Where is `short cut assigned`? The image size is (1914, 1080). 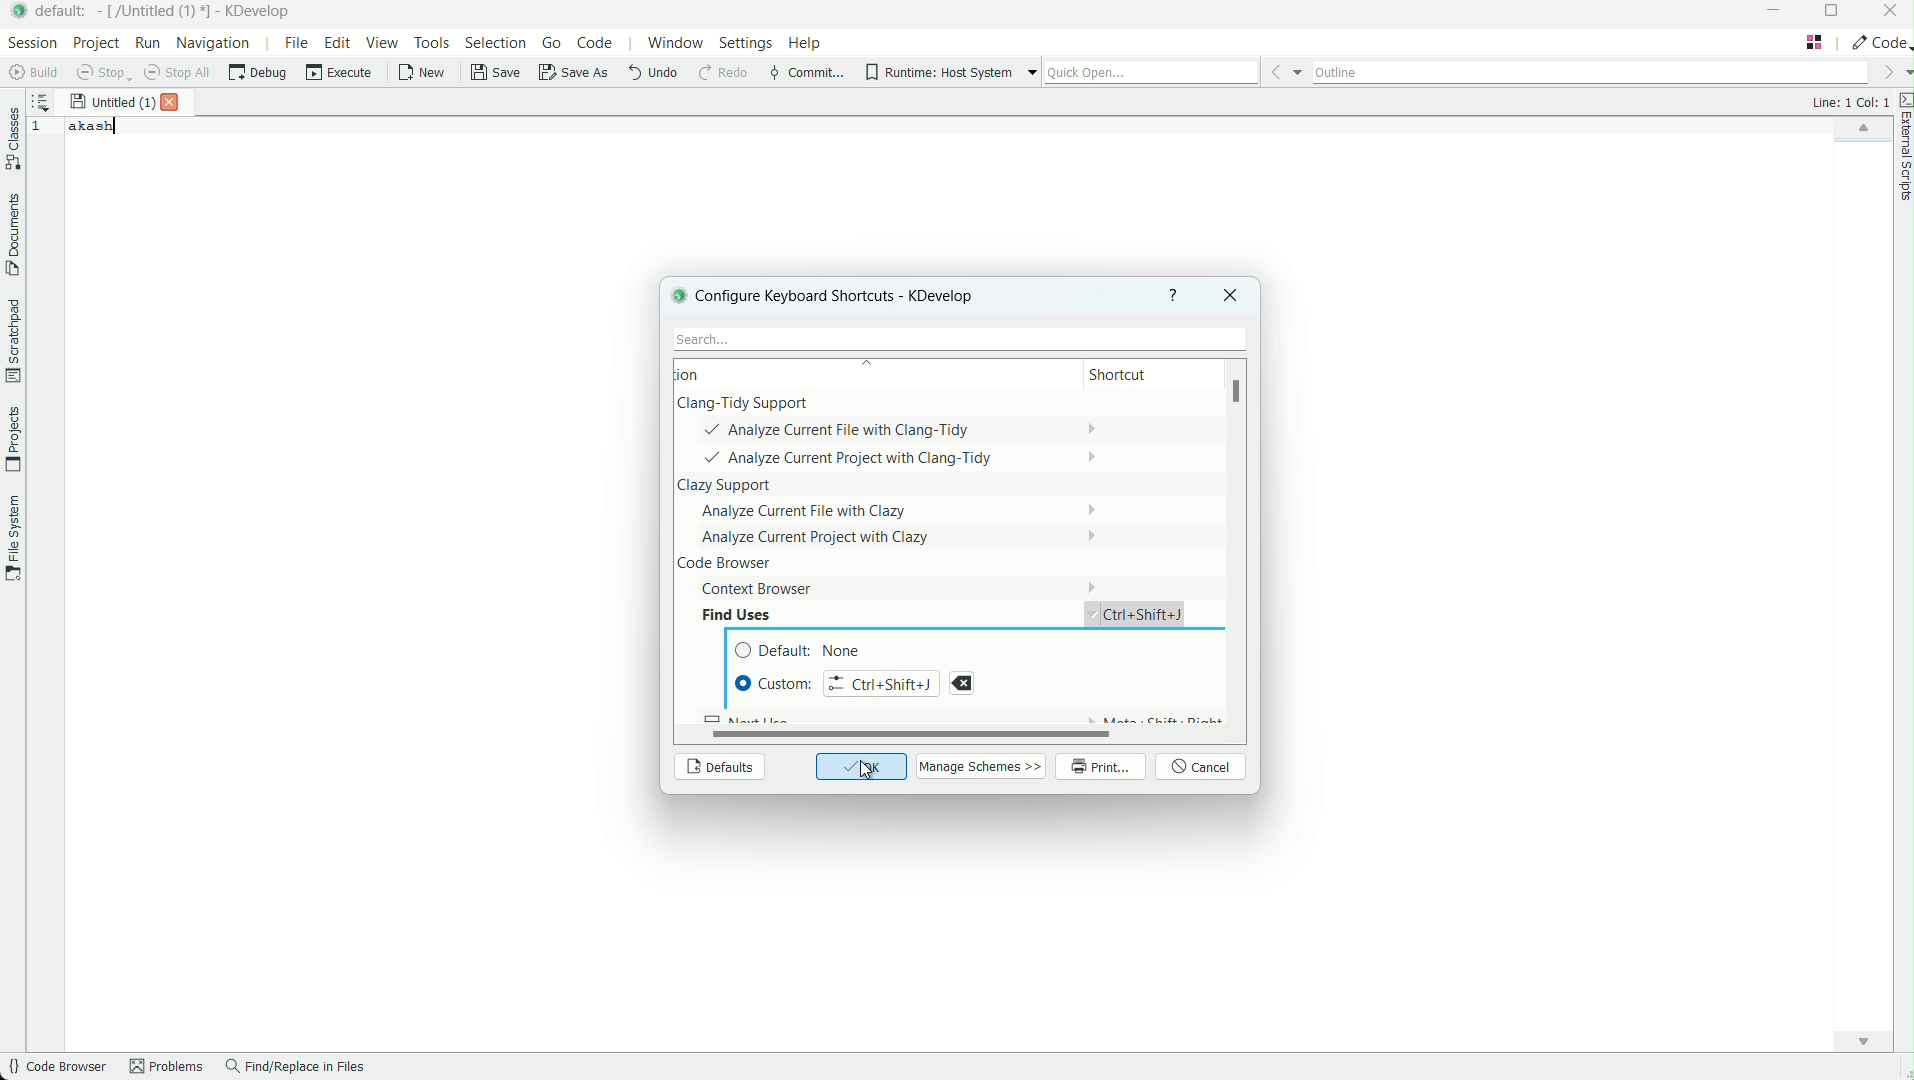 short cut assigned is located at coordinates (1135, 615).